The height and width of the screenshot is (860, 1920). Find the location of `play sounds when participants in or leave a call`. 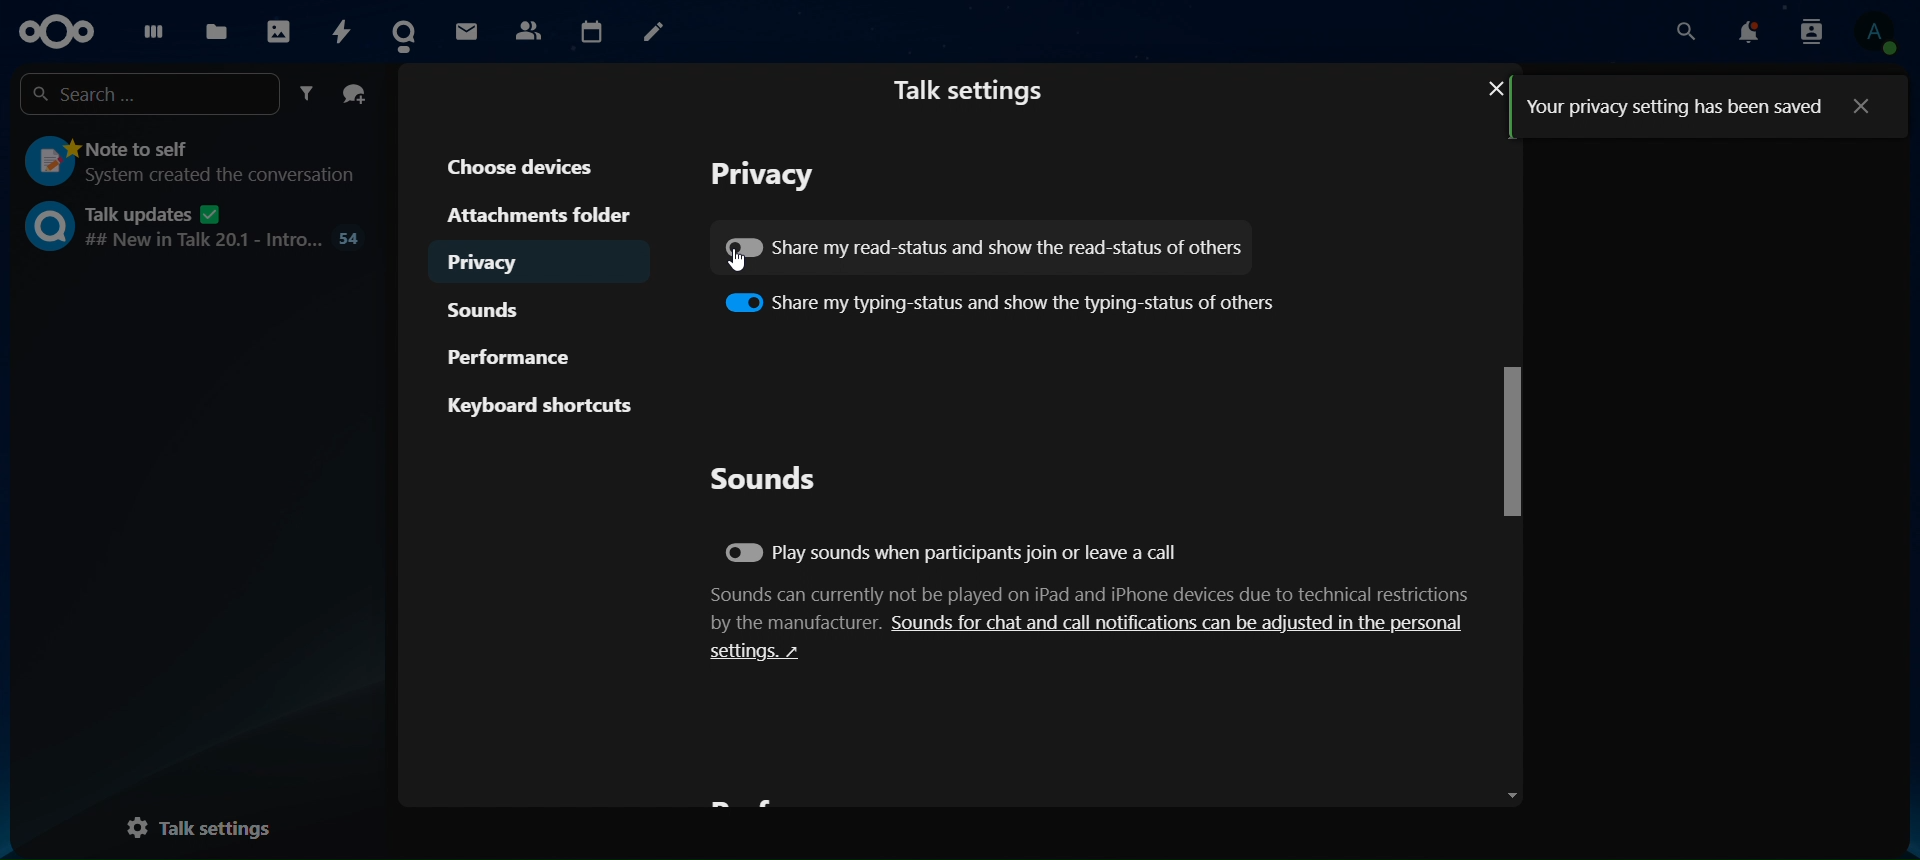

play sounds when participants in or leave a call is located at coordinates (955, 555).